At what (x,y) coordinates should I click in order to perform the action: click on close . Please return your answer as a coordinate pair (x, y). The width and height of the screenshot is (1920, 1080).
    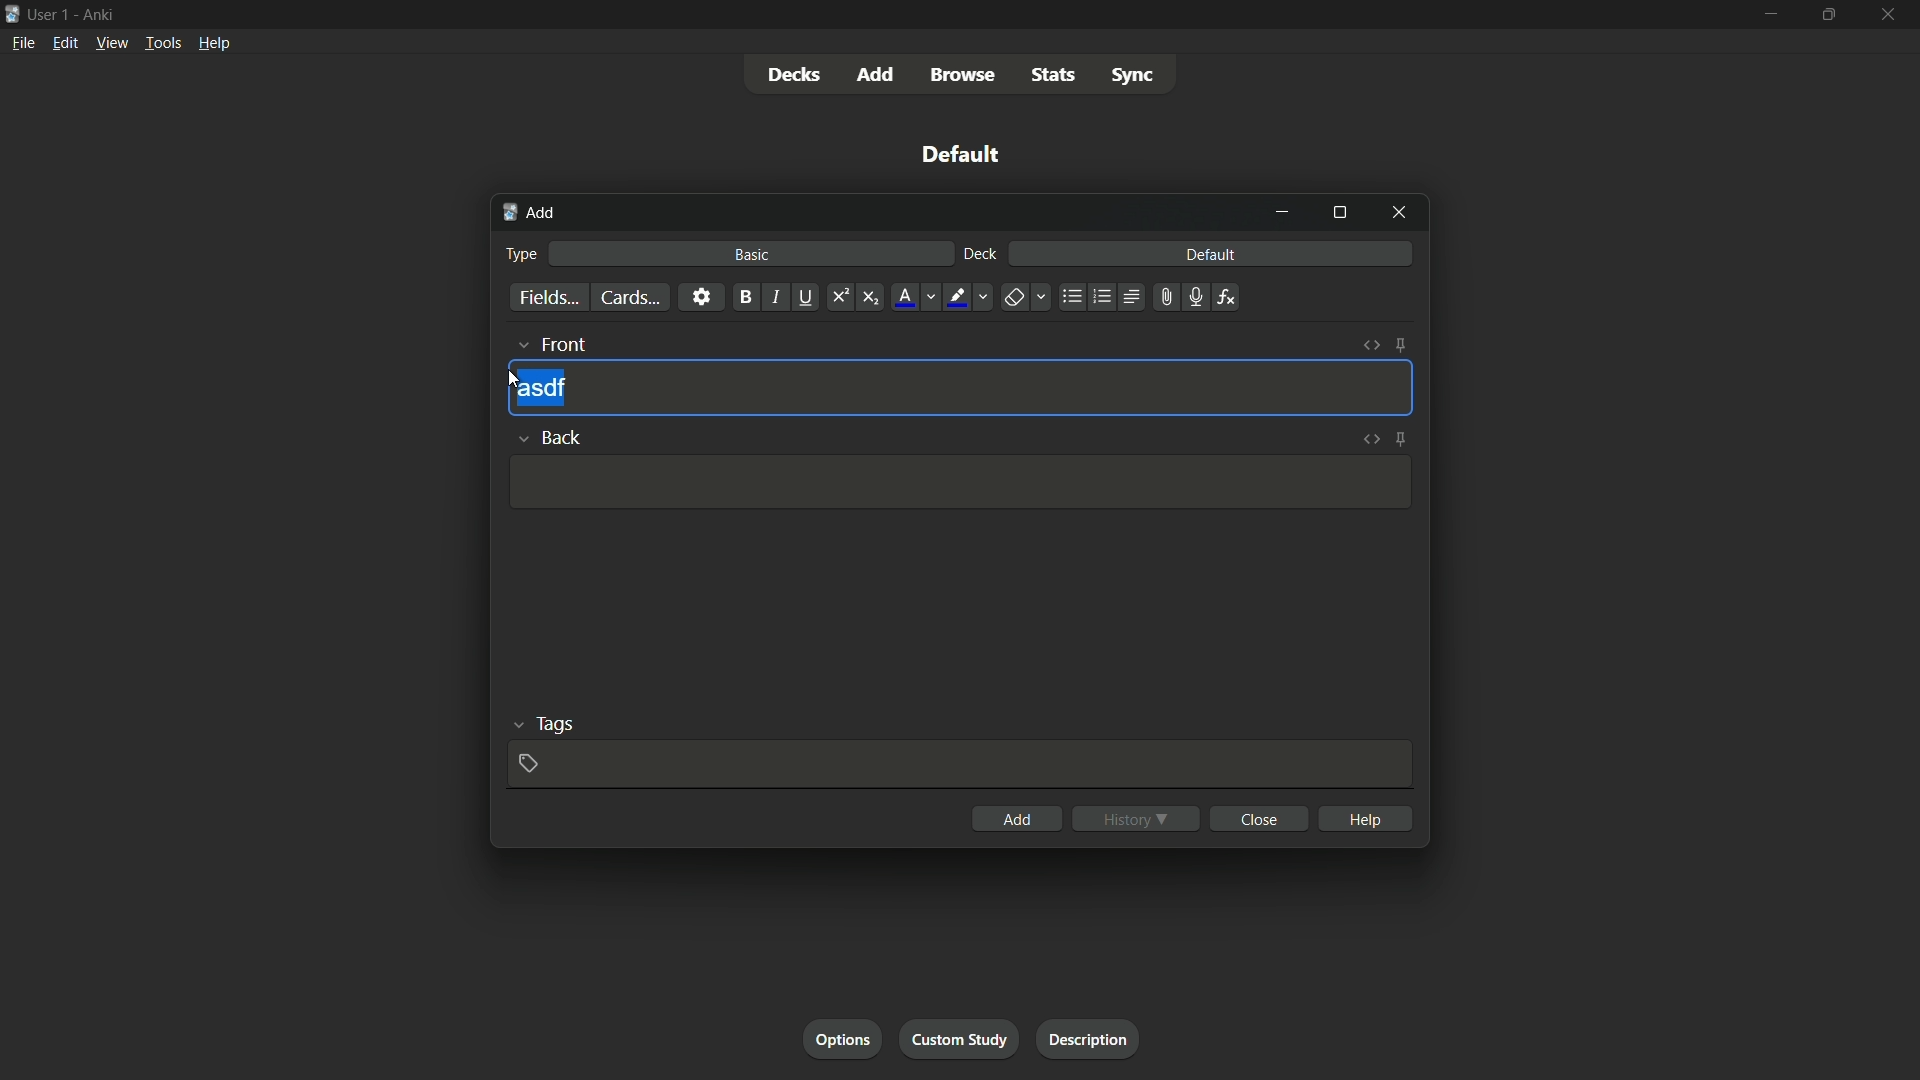
    Looking at the image, I should click on (1399, 214).